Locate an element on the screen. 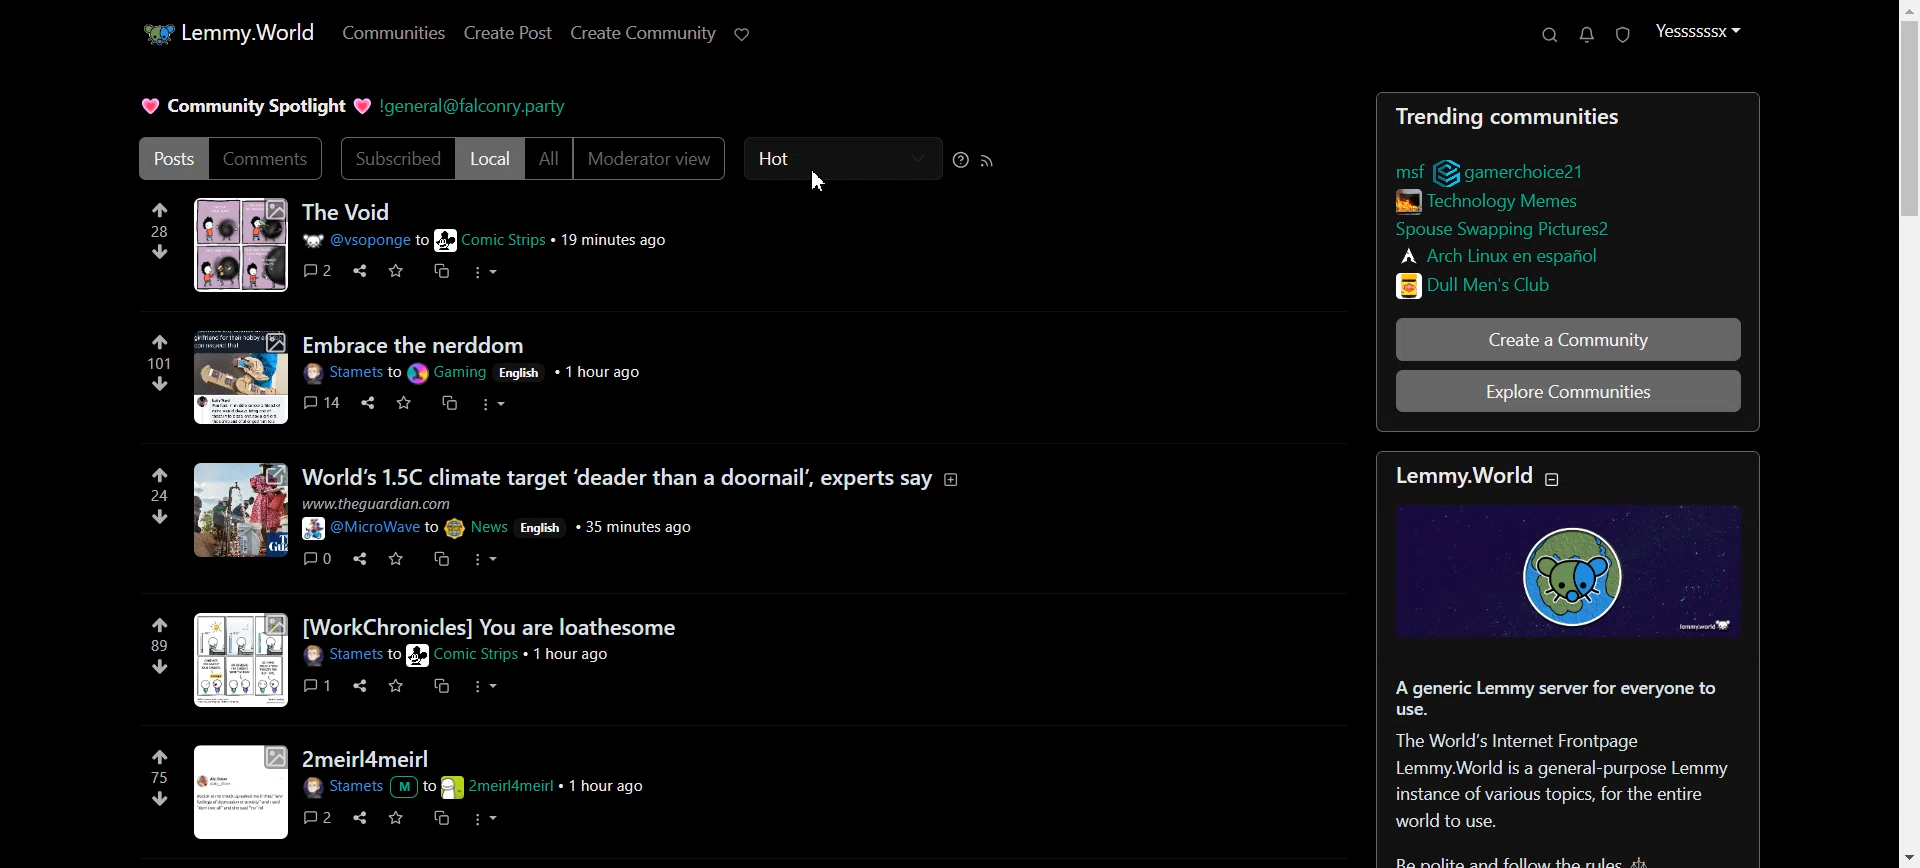 This screenshot has width=1920, height=868. post is located at coordinates (369, 756).